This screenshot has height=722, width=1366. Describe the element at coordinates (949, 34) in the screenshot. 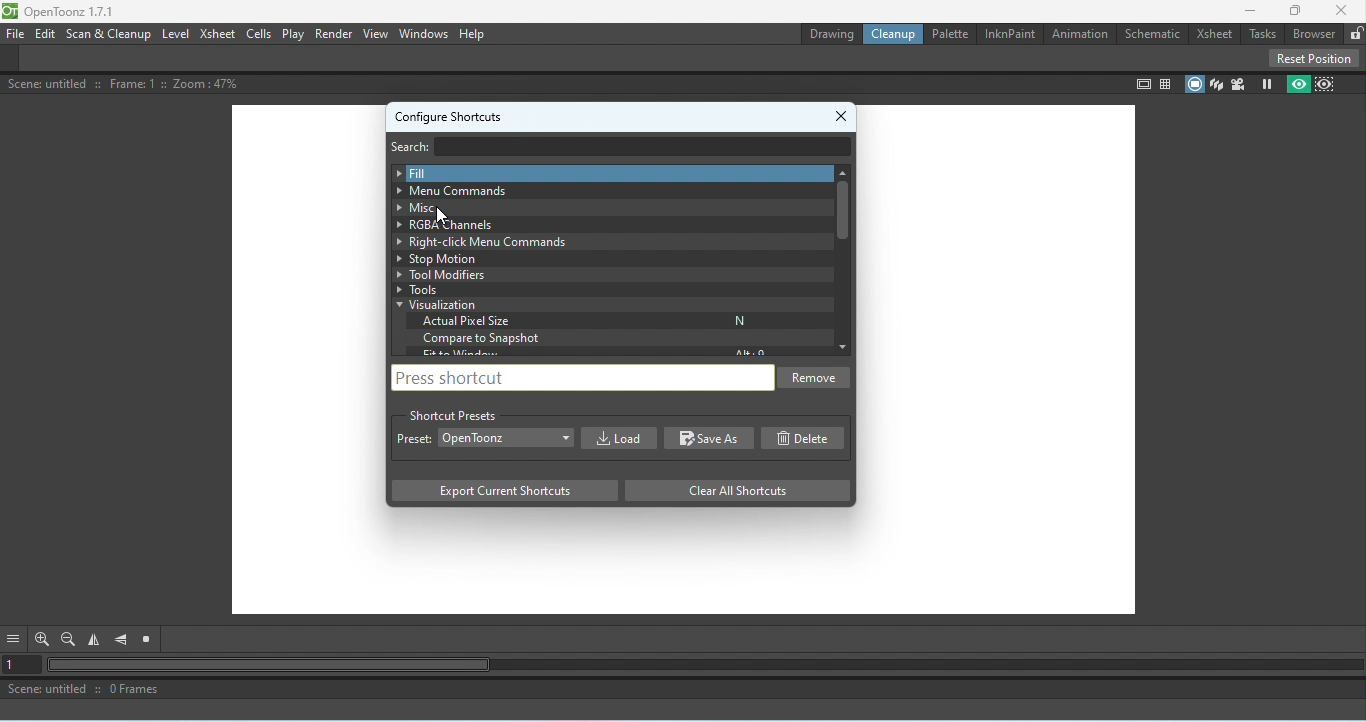

I see `Palettte` at that location.